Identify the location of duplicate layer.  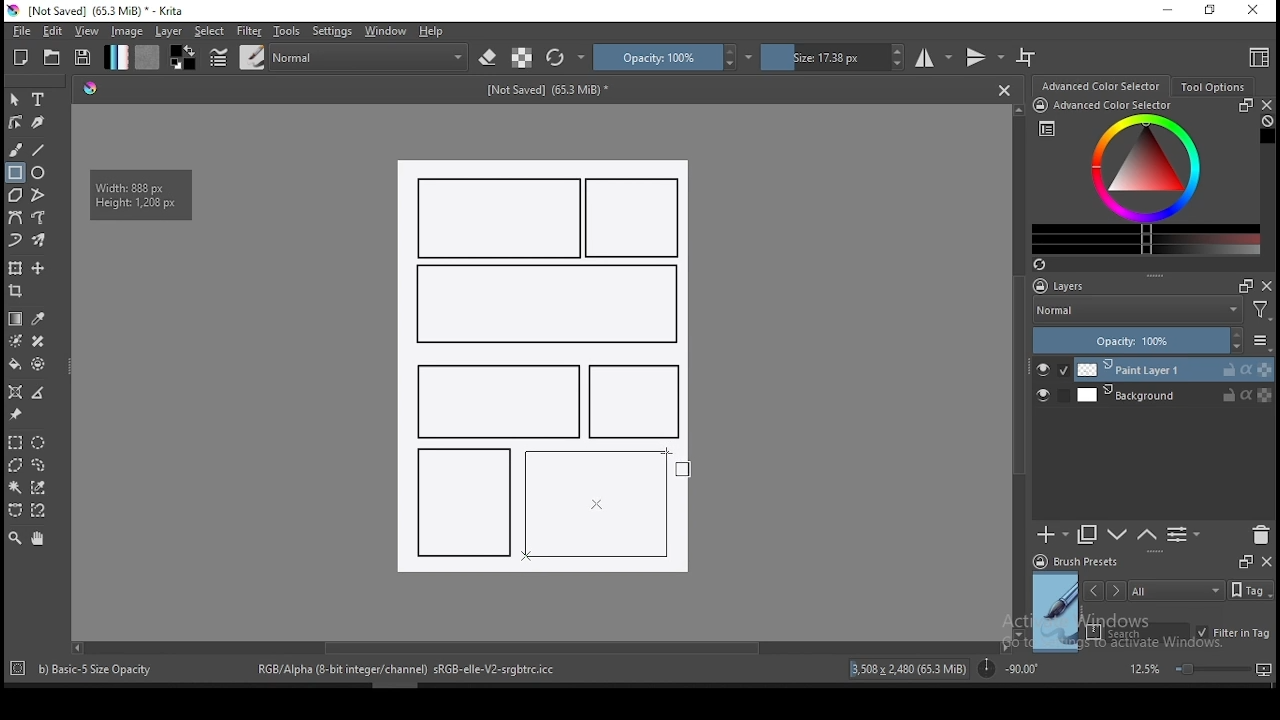
(1088, 534).